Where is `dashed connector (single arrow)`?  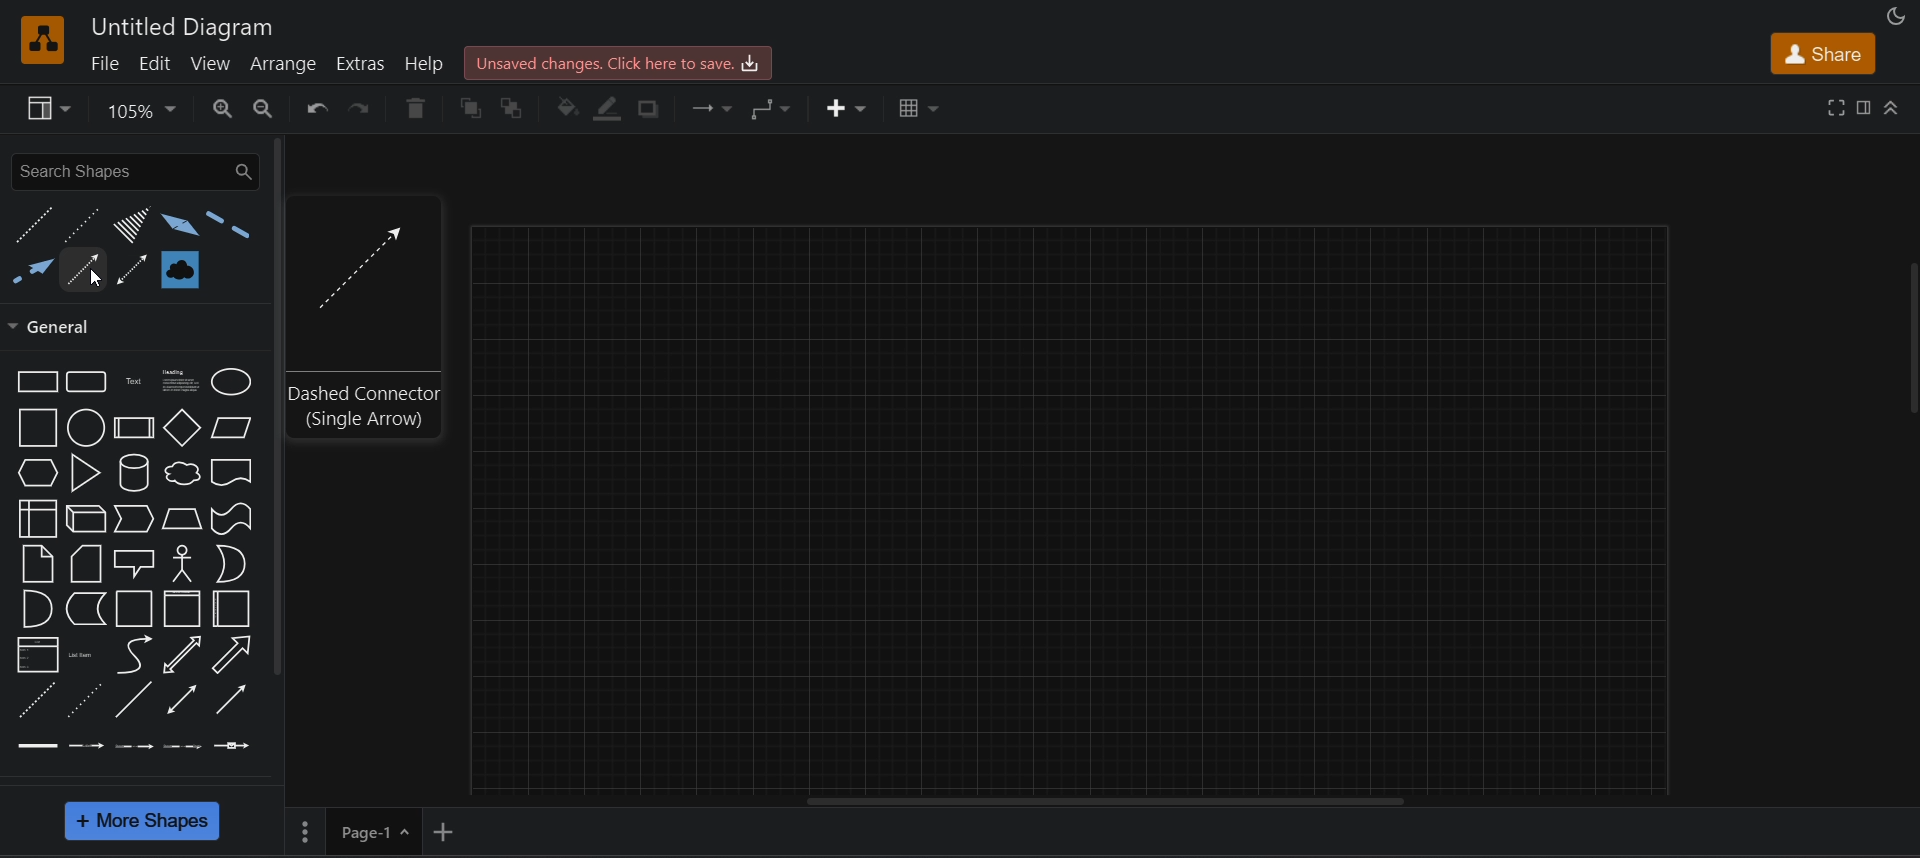 dashed connector (single arrow) is located at coordinates (366, 407).